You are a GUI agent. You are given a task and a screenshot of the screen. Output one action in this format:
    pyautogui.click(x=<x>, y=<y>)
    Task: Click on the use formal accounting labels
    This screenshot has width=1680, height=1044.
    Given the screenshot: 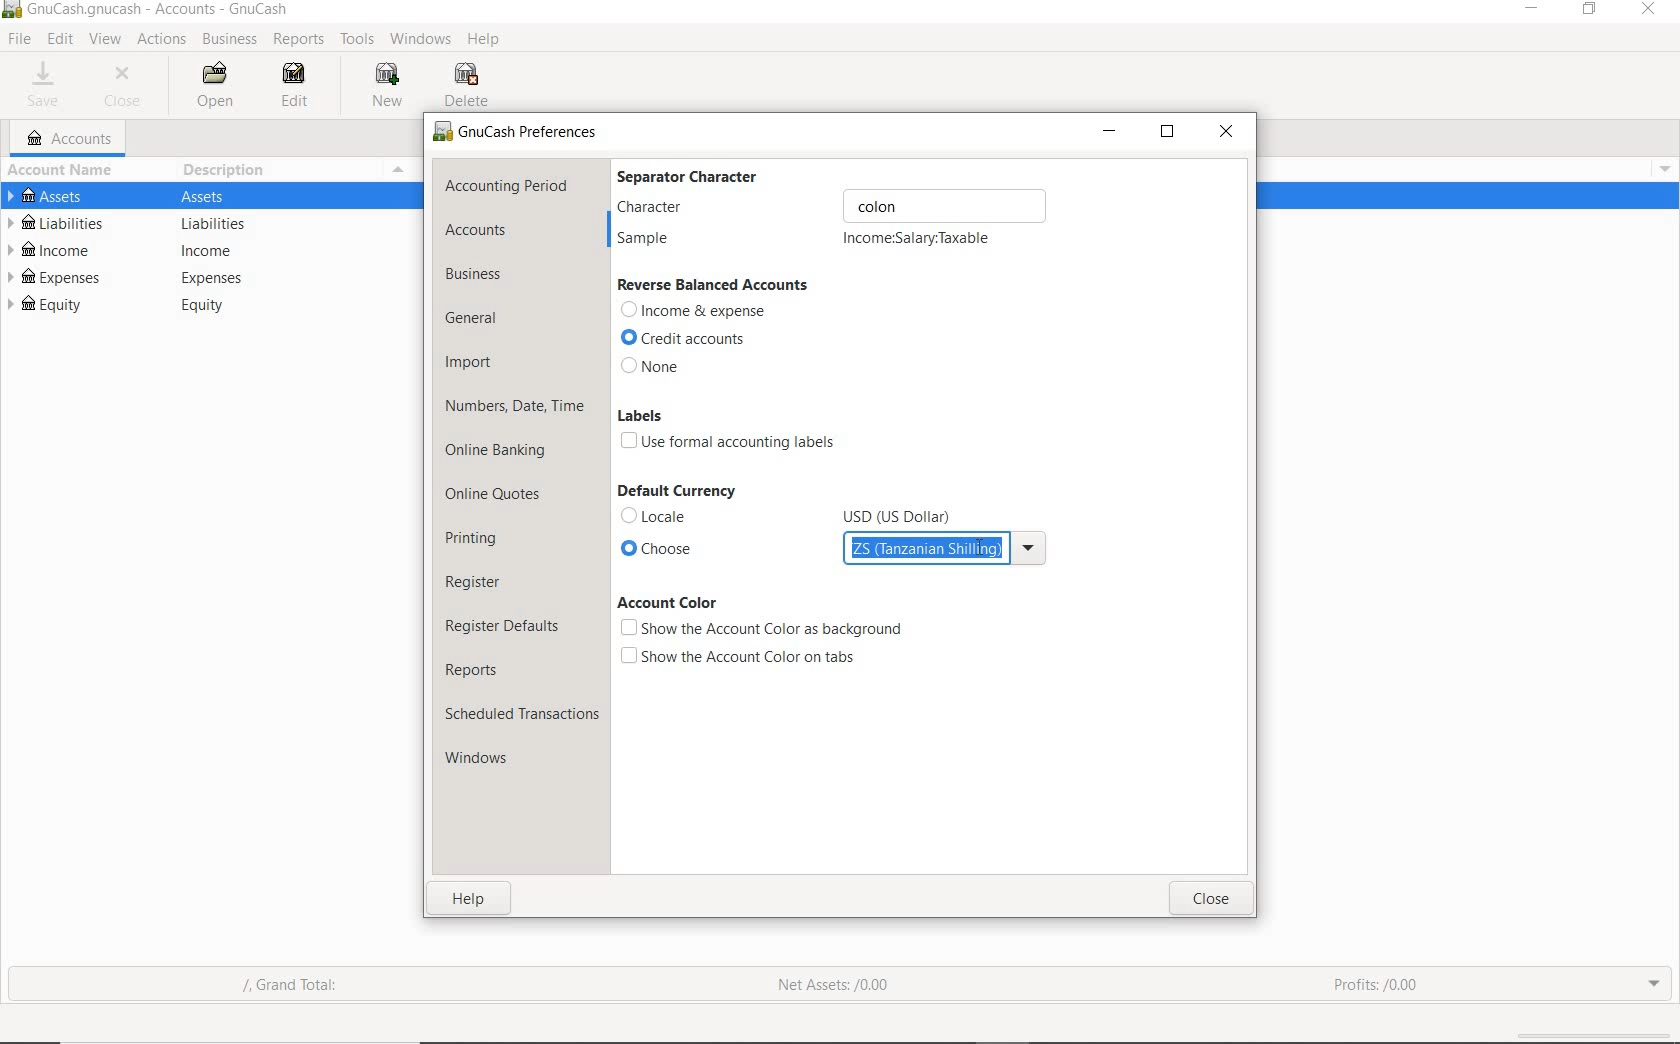 What is the action you would take?
    pyautogui.click(x=733, y=443)
    